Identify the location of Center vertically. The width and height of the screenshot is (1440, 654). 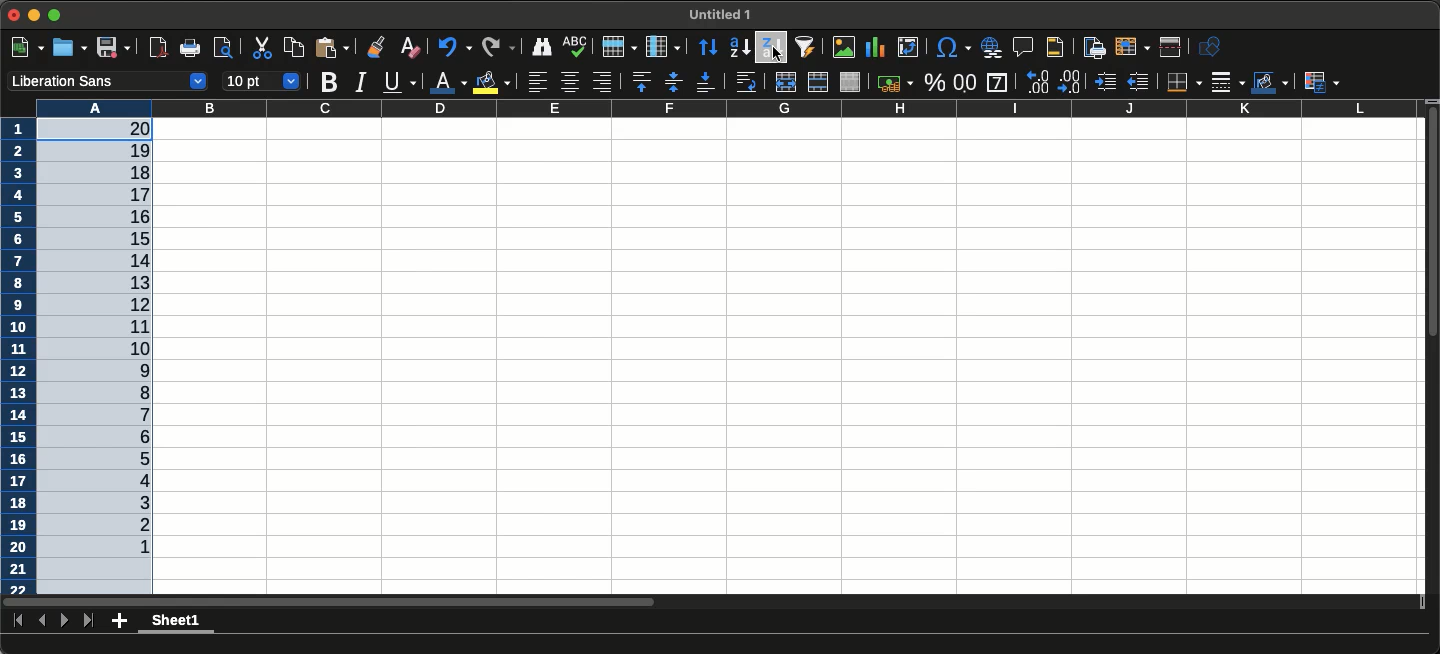
(670, 81).